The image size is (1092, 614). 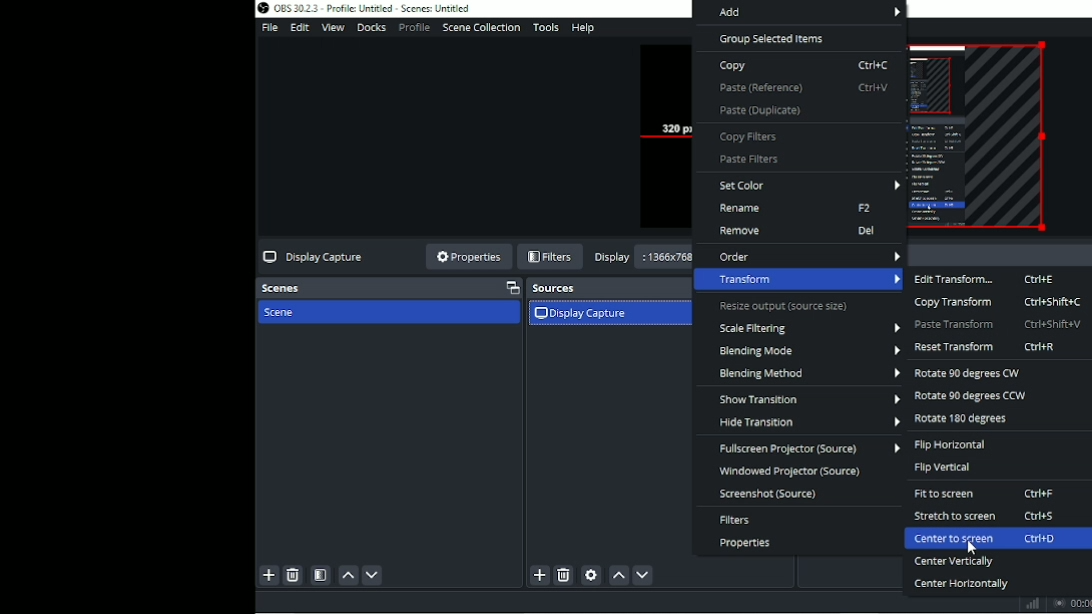 I want to click on Tools, so click(x=545, y=27).